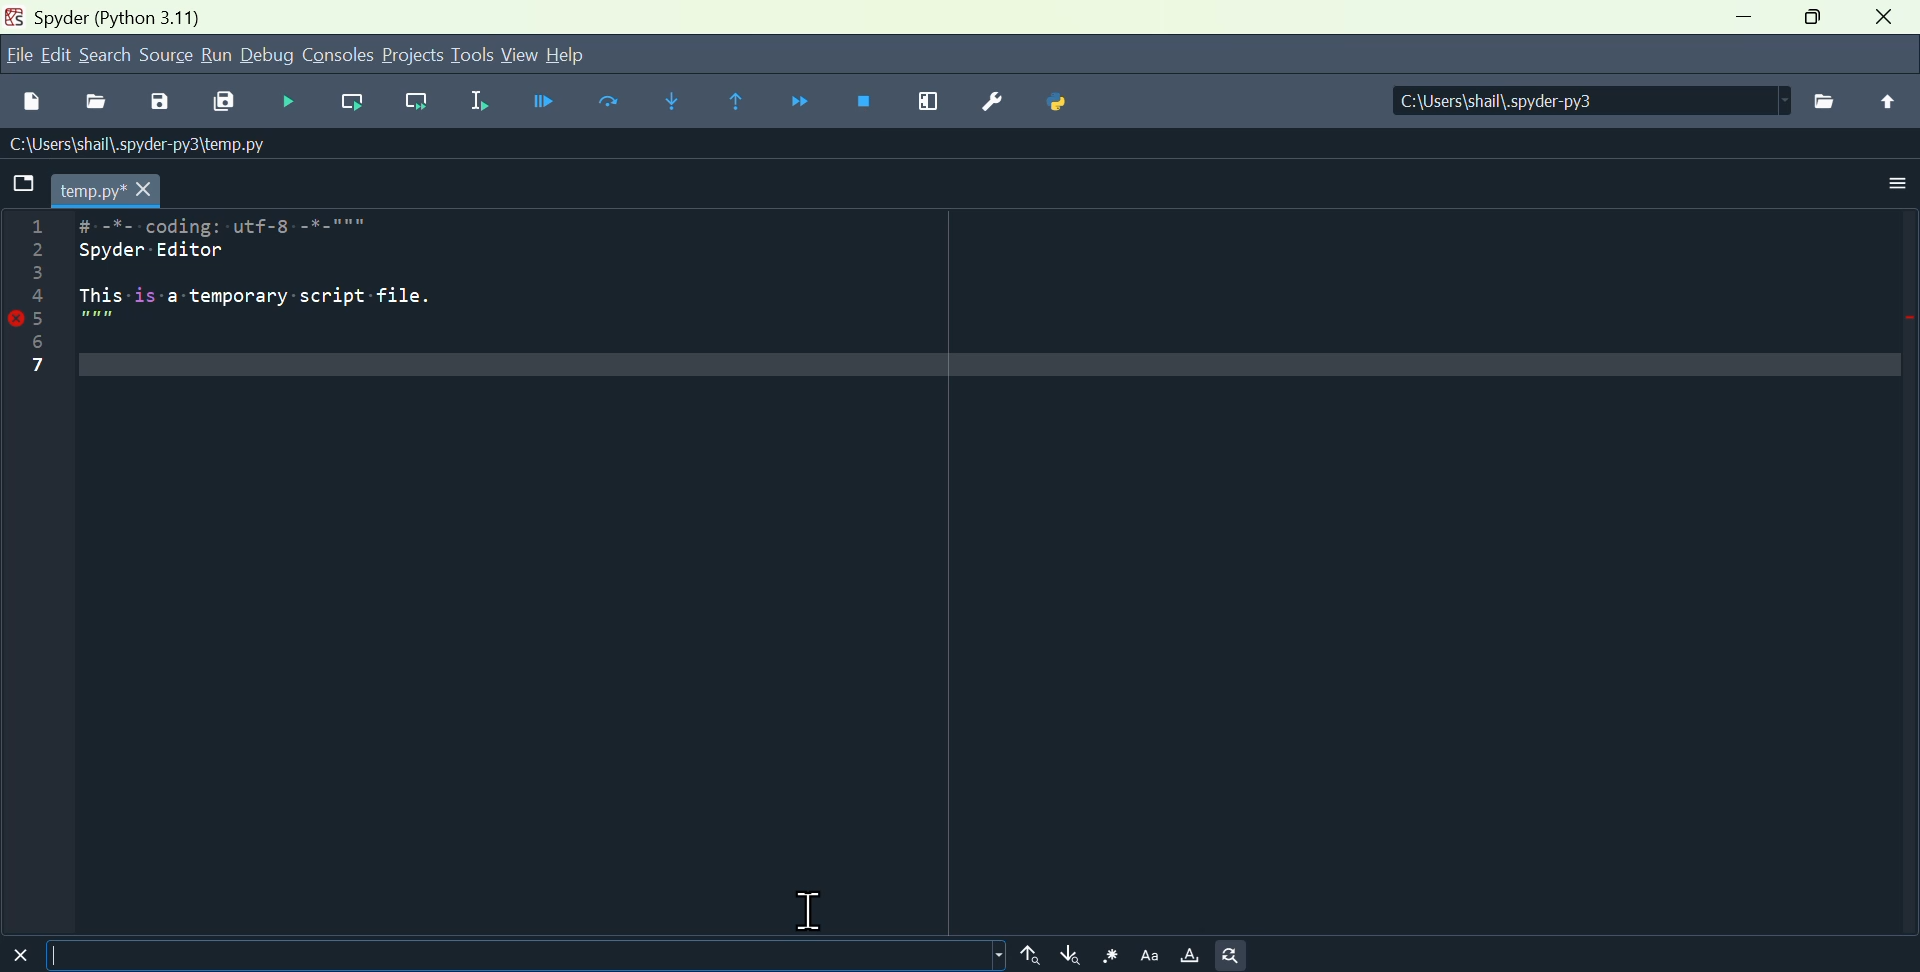  I want to click on Minimize, so click(1744, 19).